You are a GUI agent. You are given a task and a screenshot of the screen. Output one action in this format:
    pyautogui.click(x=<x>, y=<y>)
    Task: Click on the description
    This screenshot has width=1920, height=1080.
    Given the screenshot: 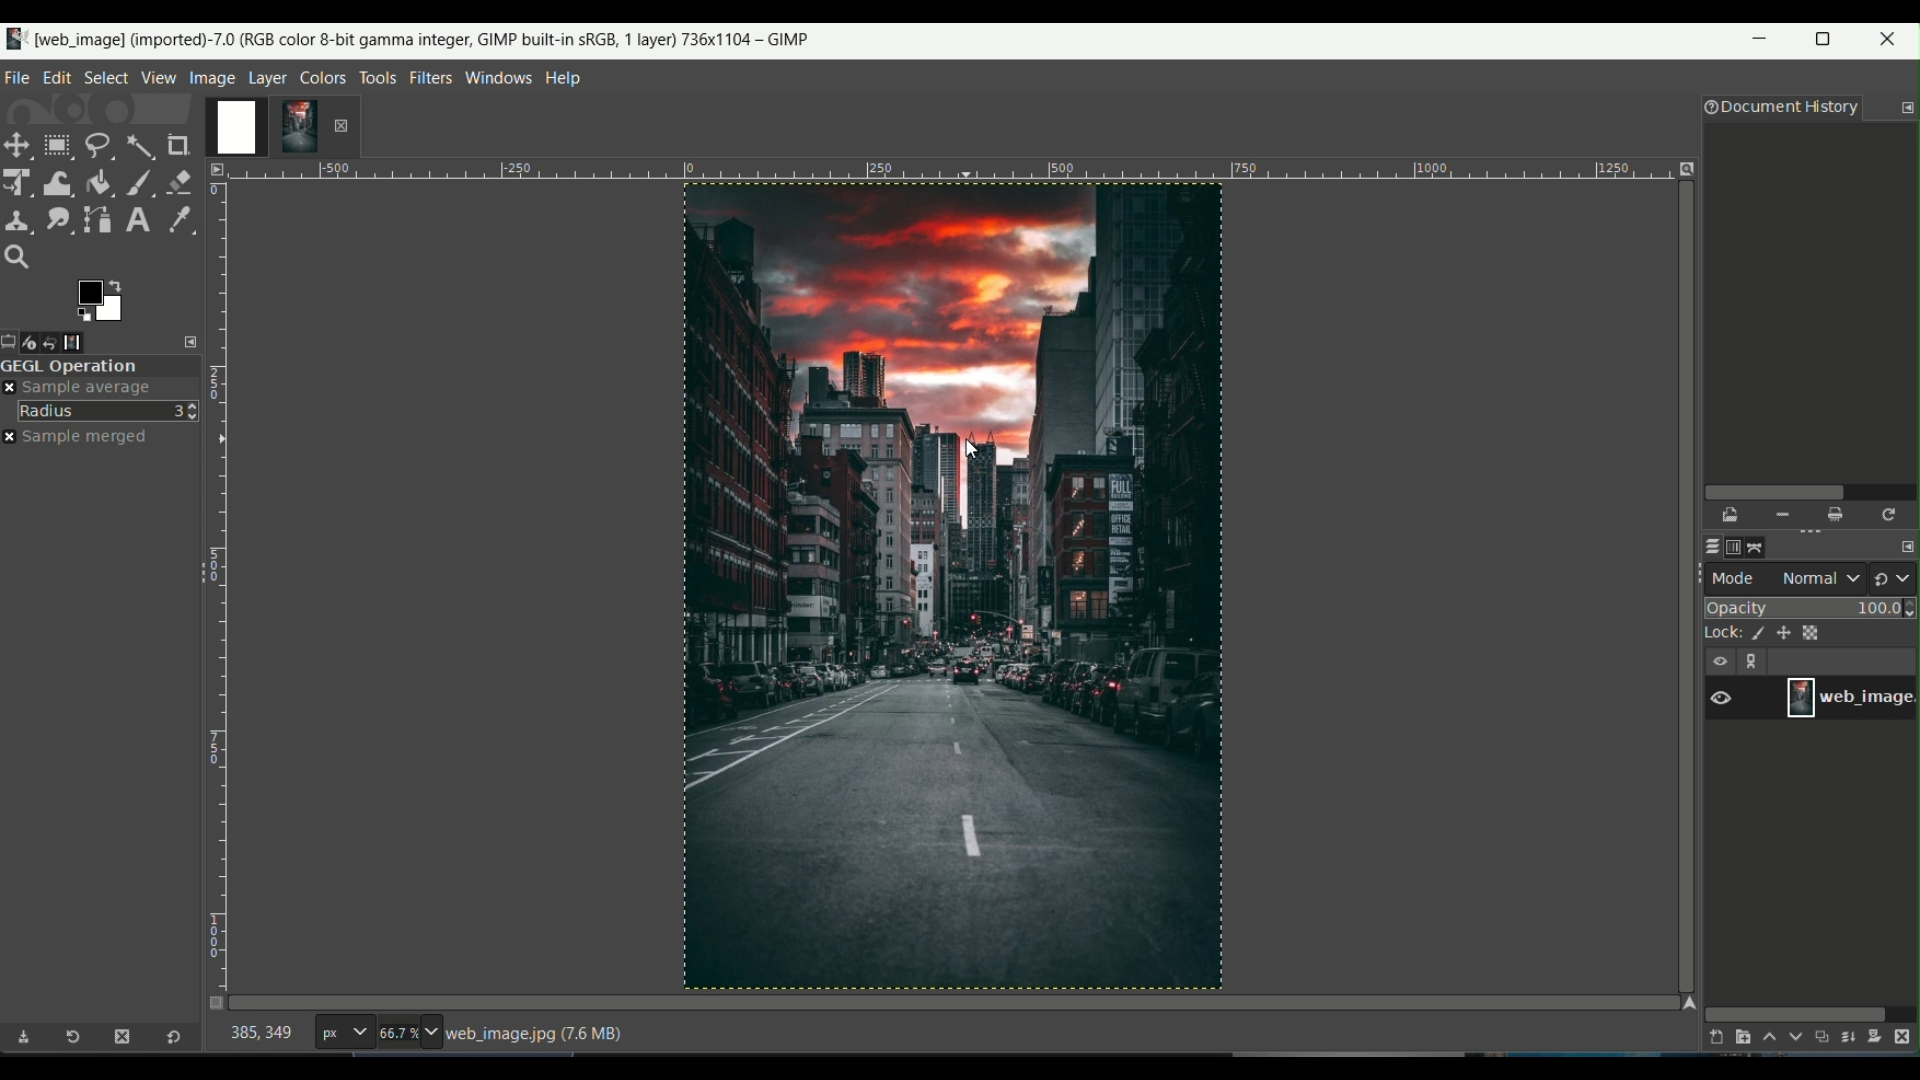 What is the action you would take?
    pyautogui.click(x=539, y=1034)
    